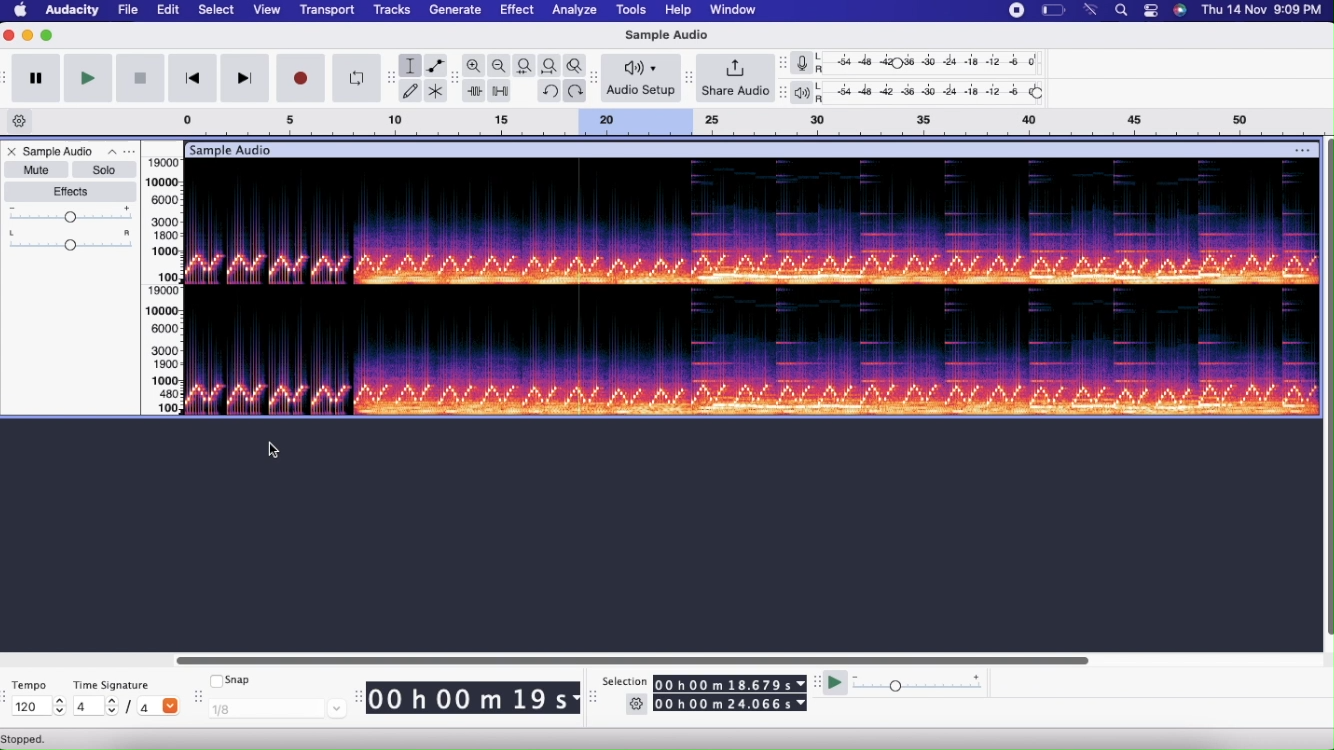 This screenshot has height=750, width=1334. What do you see at coordinates (30, 683) in the screenshot?
I see `Tempo` at bounding box center [30, 683].